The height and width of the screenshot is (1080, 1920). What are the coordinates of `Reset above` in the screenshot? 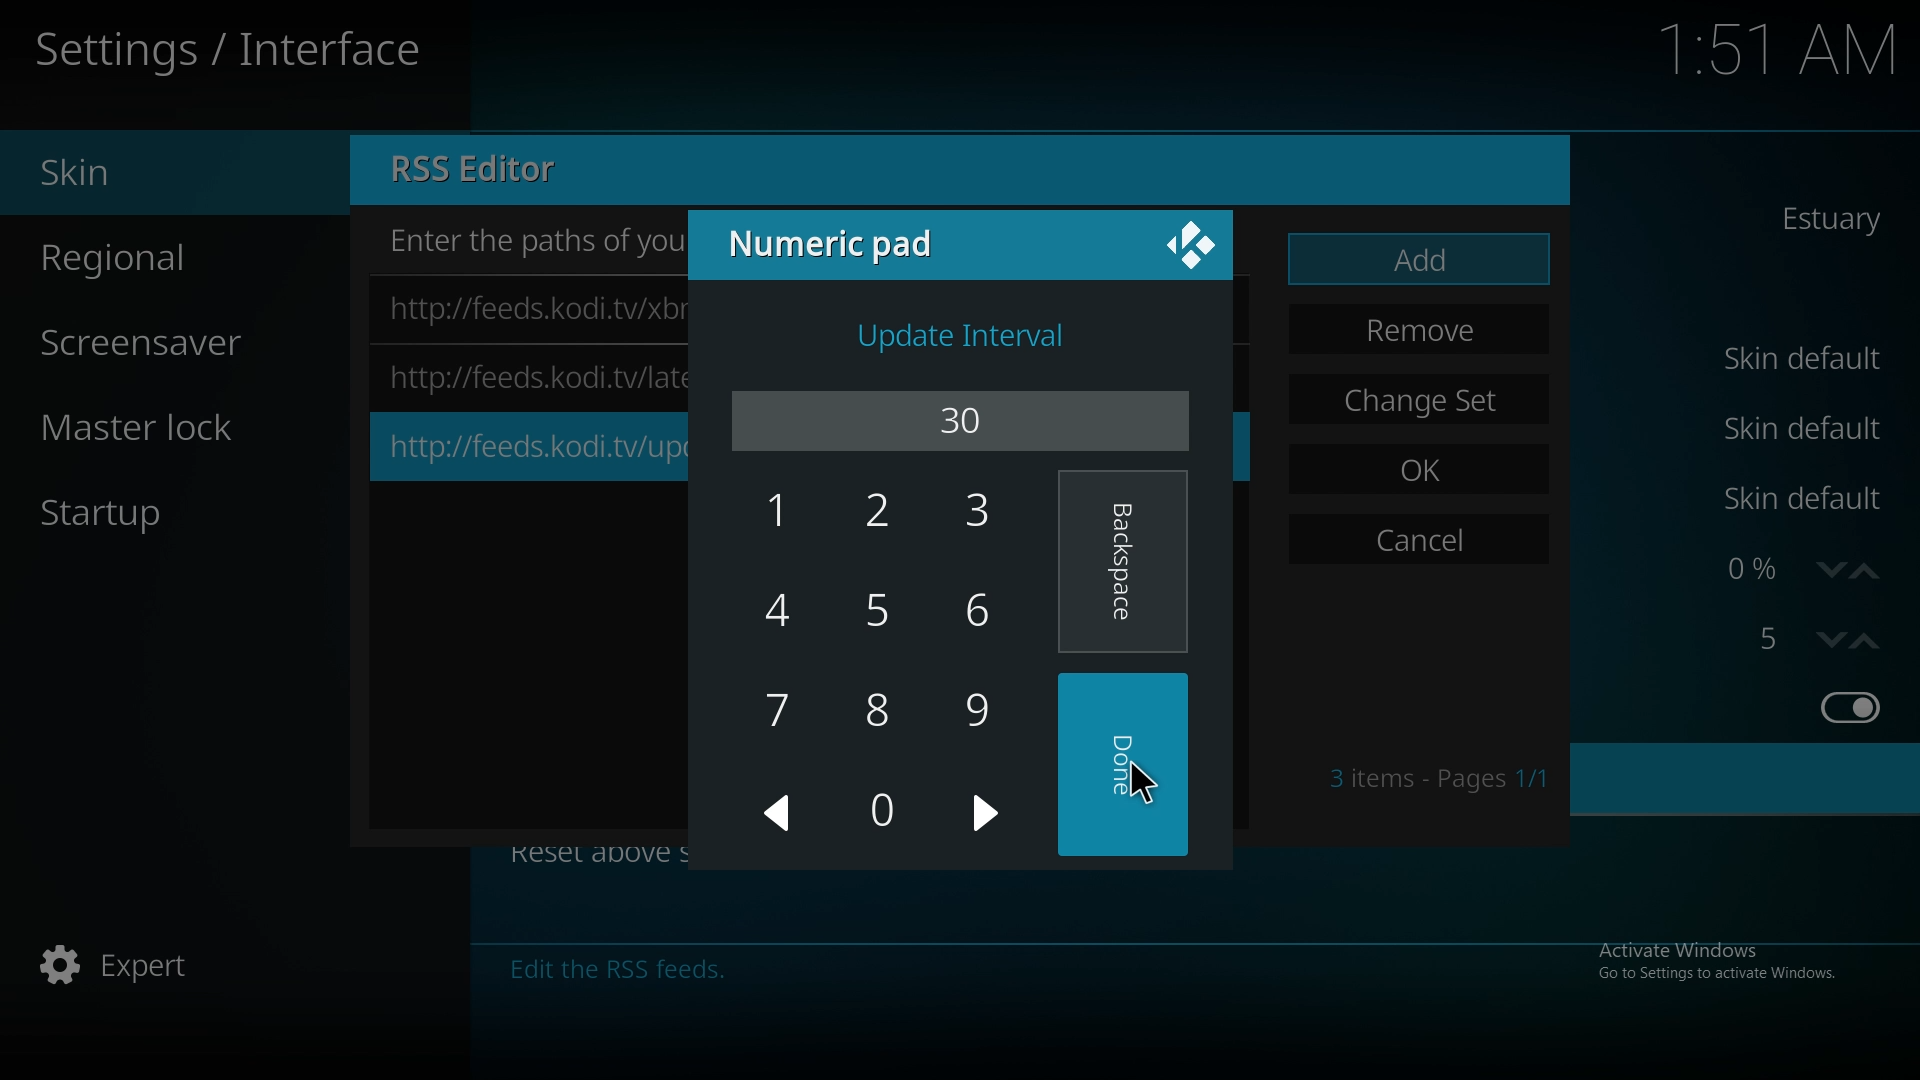 It's located at (592, 854).